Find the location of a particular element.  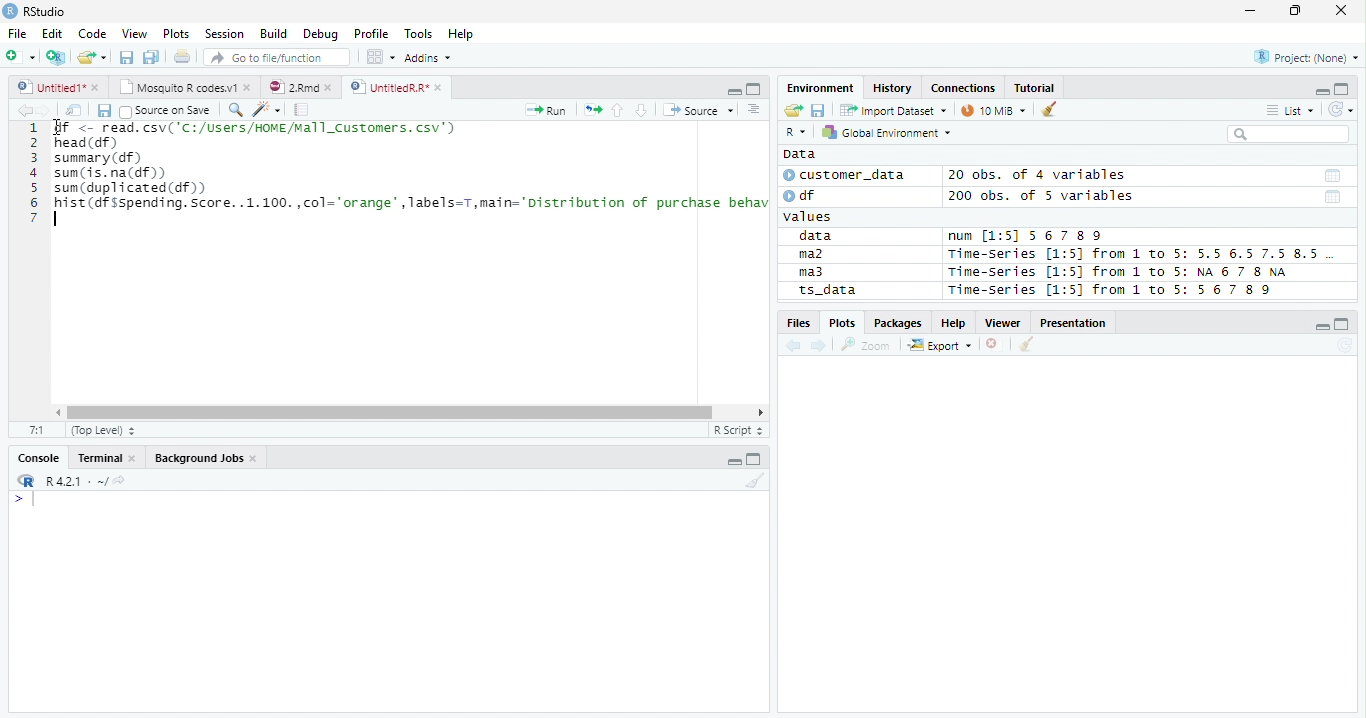

Debug is located at coordinates (321, 35).